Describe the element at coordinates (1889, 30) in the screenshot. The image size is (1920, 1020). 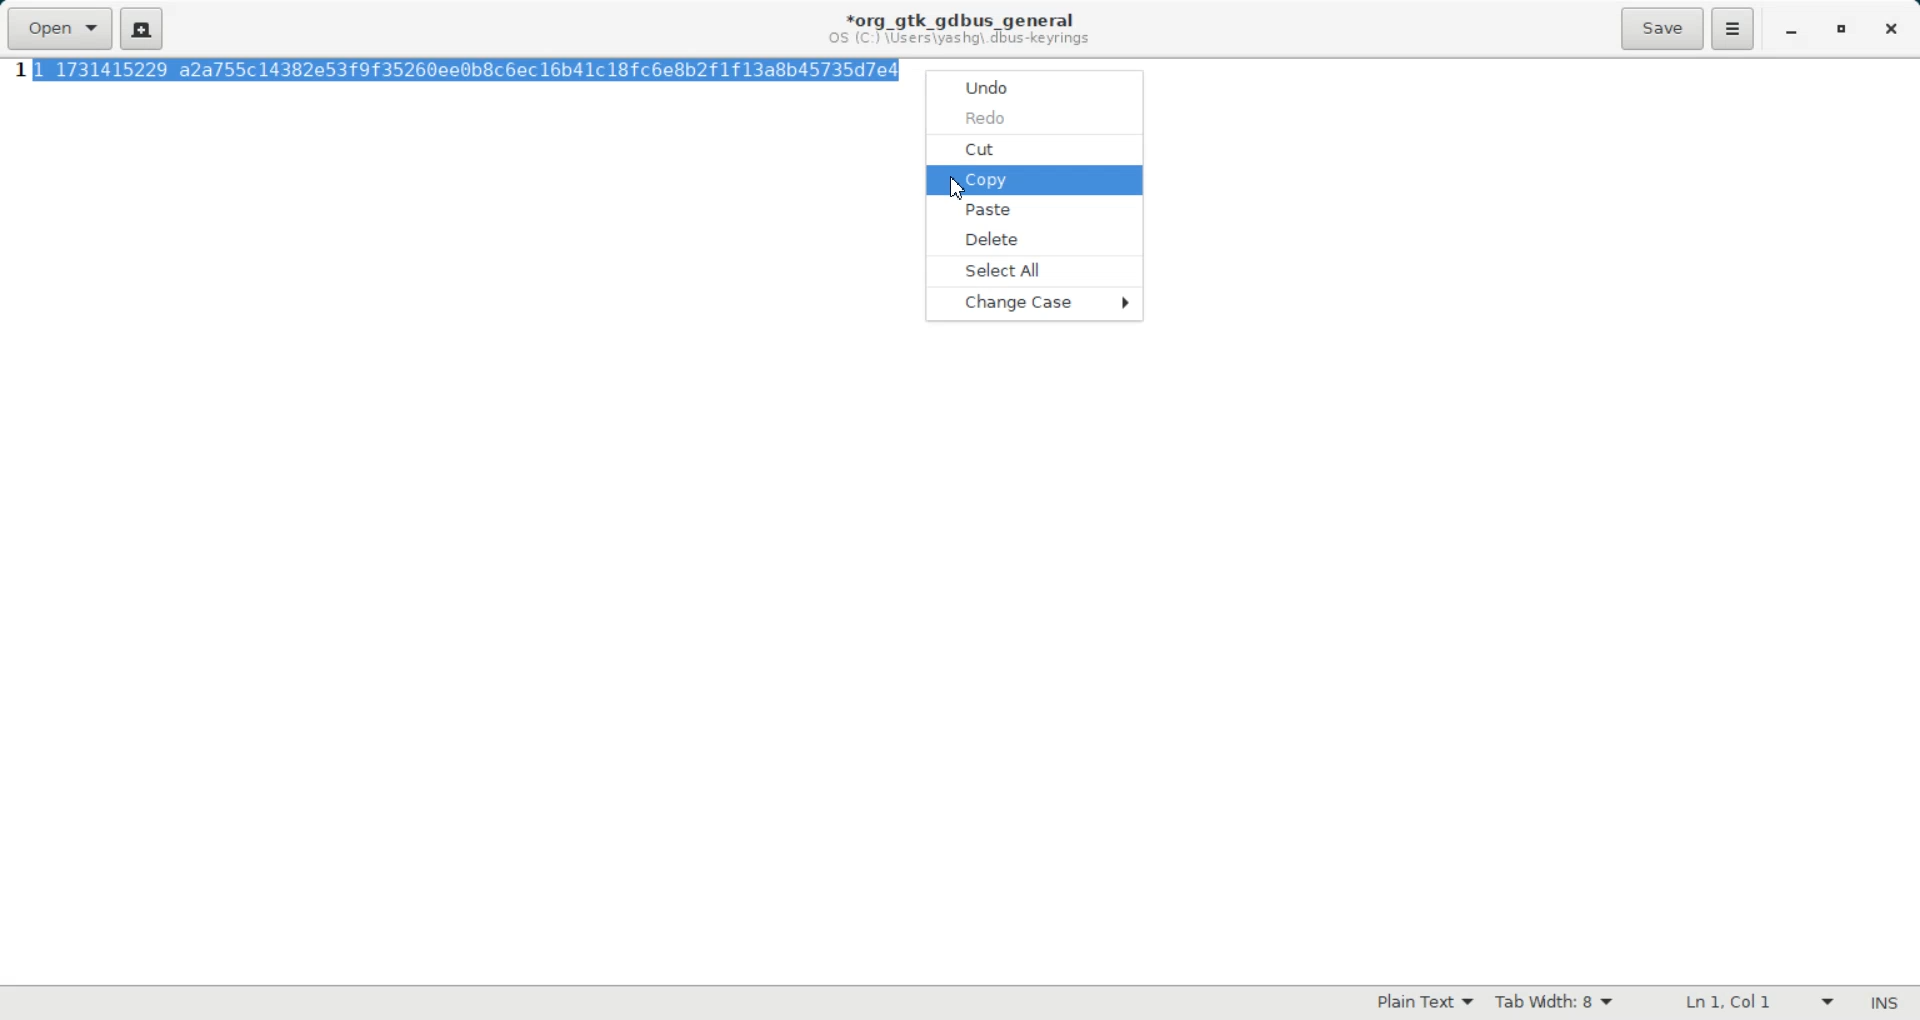
I see `Close` at that location.